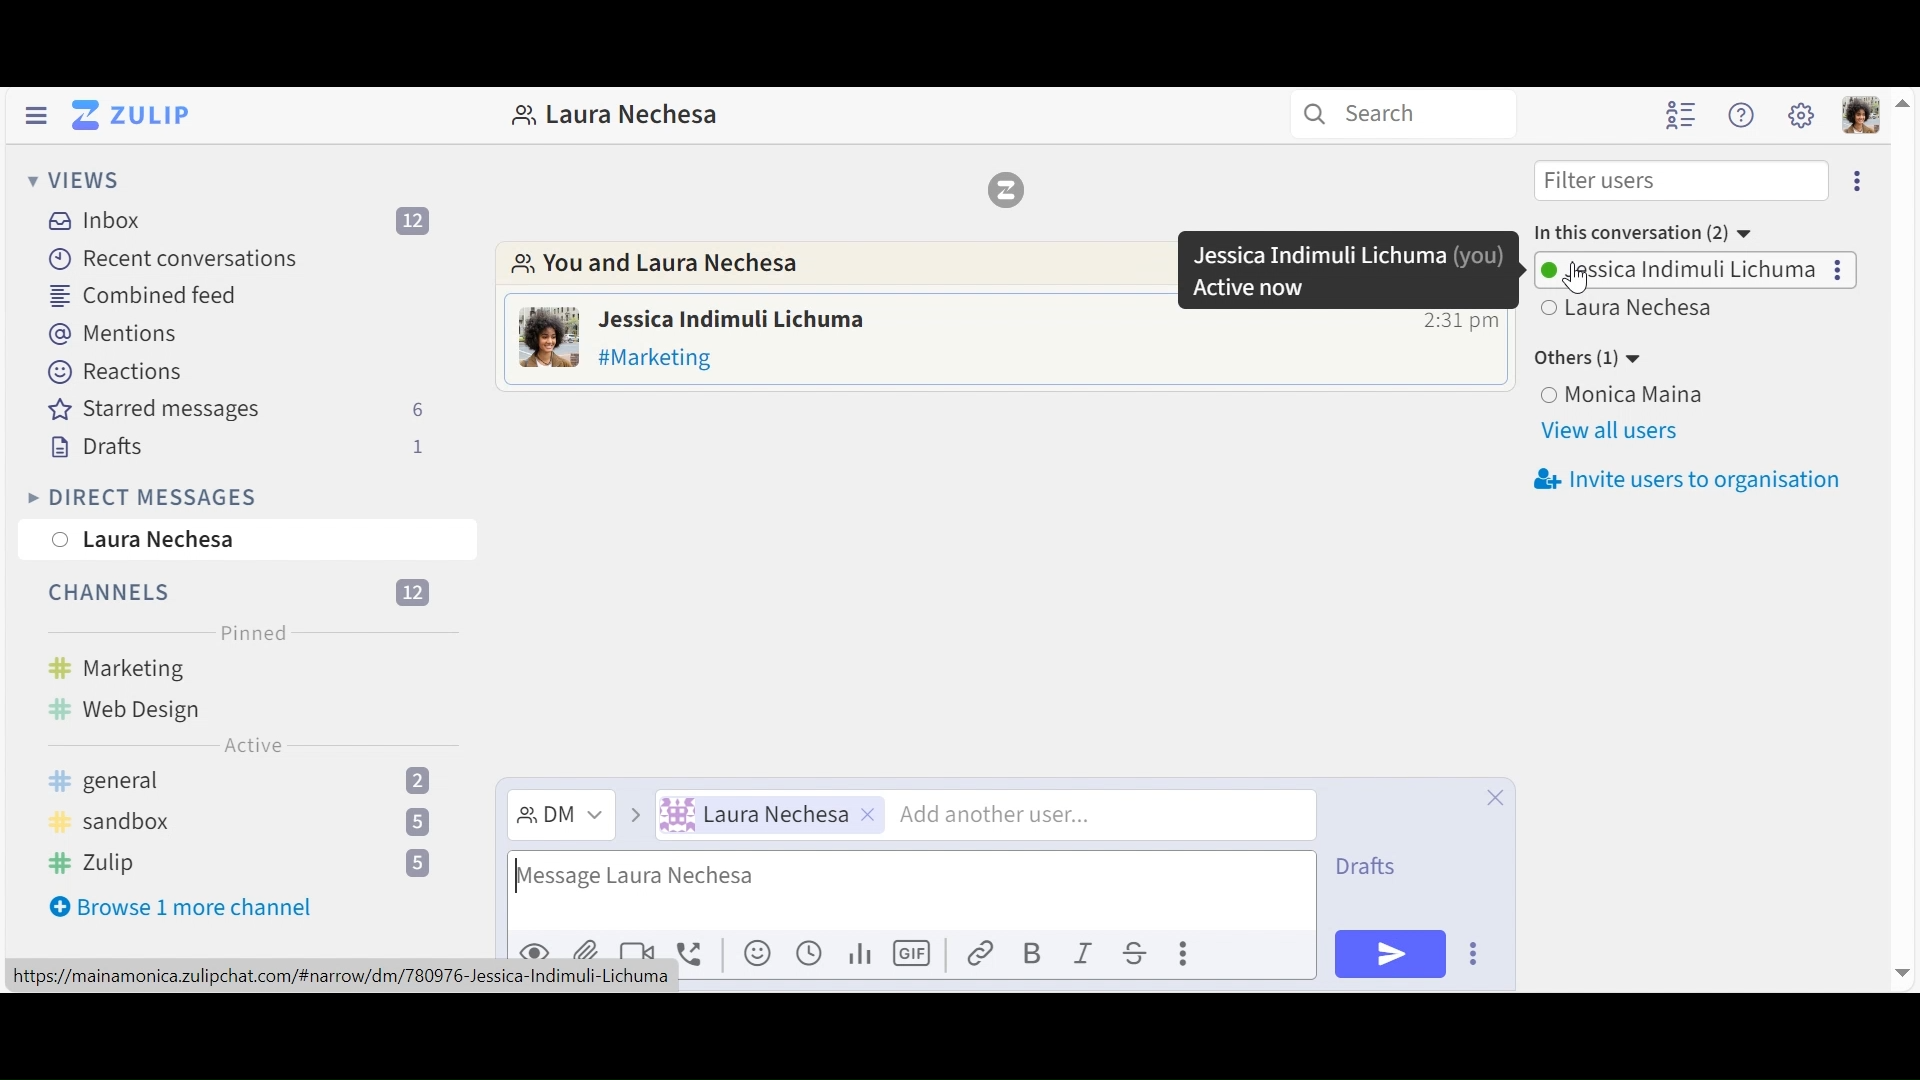  Describe the element at coordinates (695, 952) in the screenshot. I see `Add Voice call` at that location.